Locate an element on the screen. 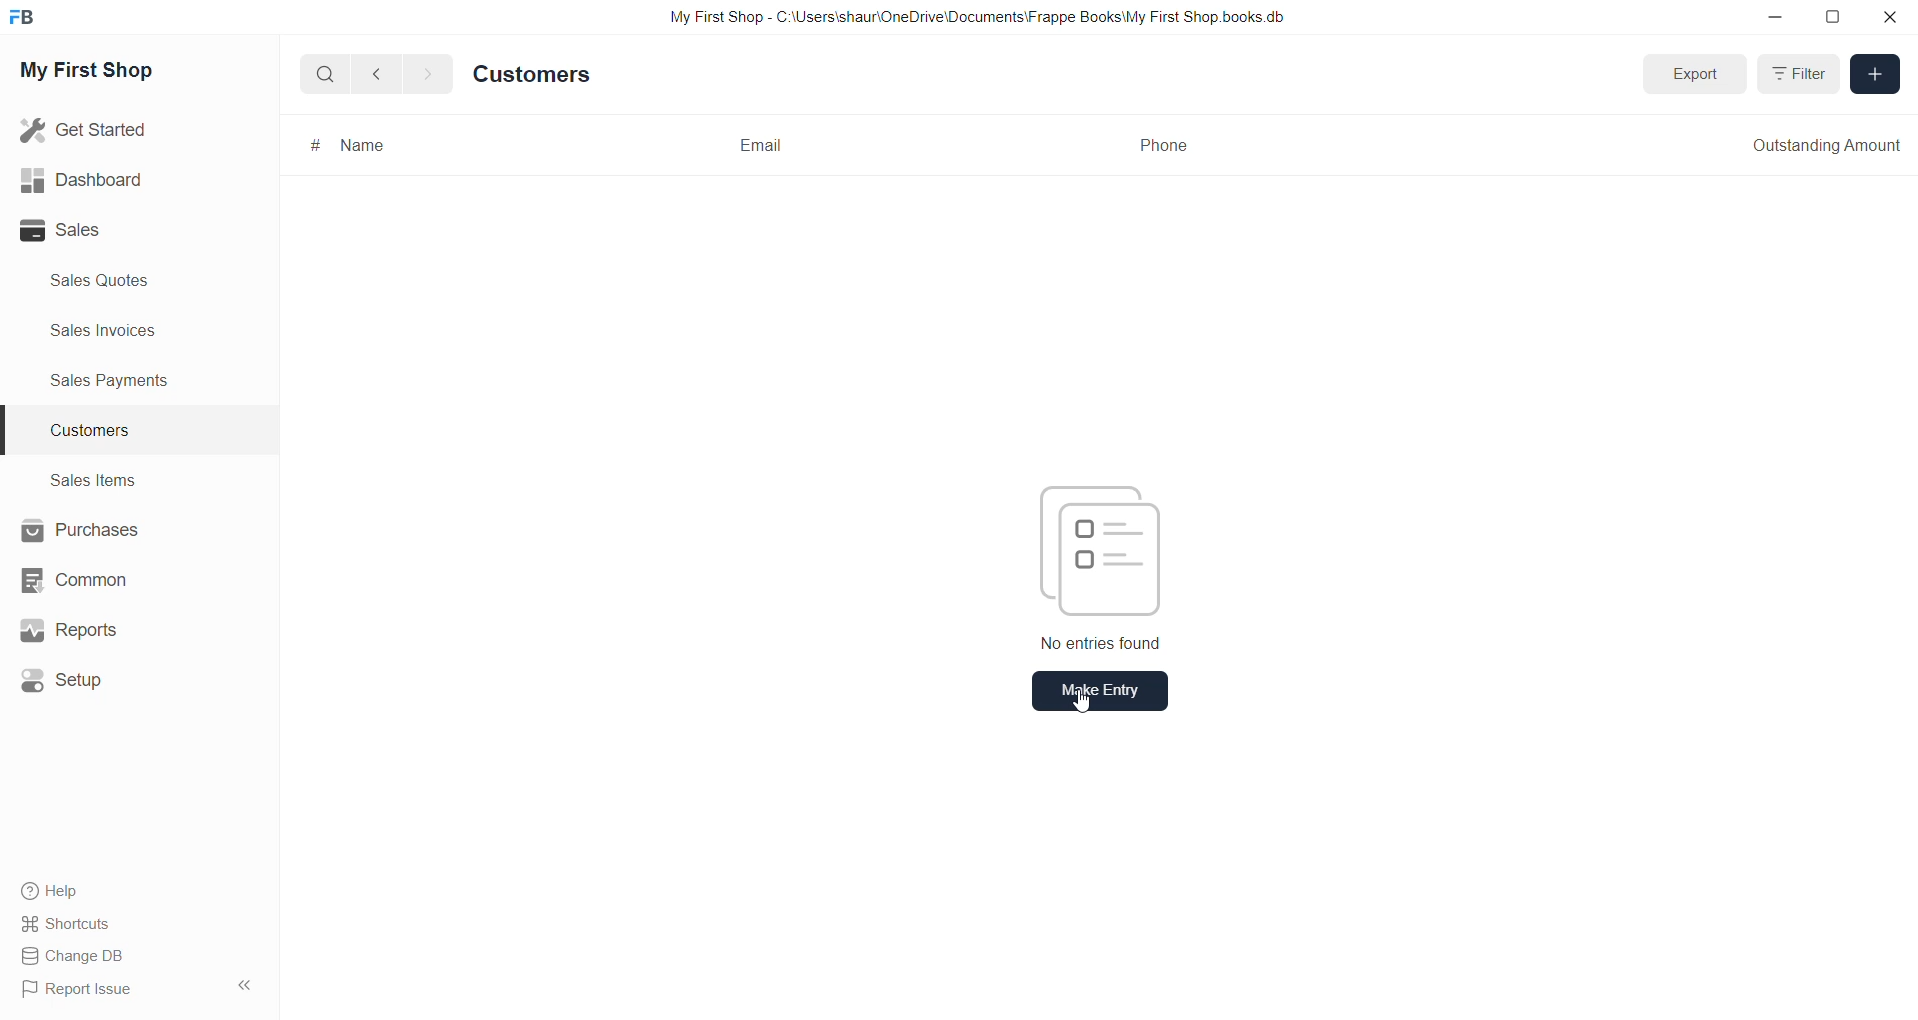 The height and width of the screenshot is (1020, 1918). cursor is located at coordinates (1084, 707).